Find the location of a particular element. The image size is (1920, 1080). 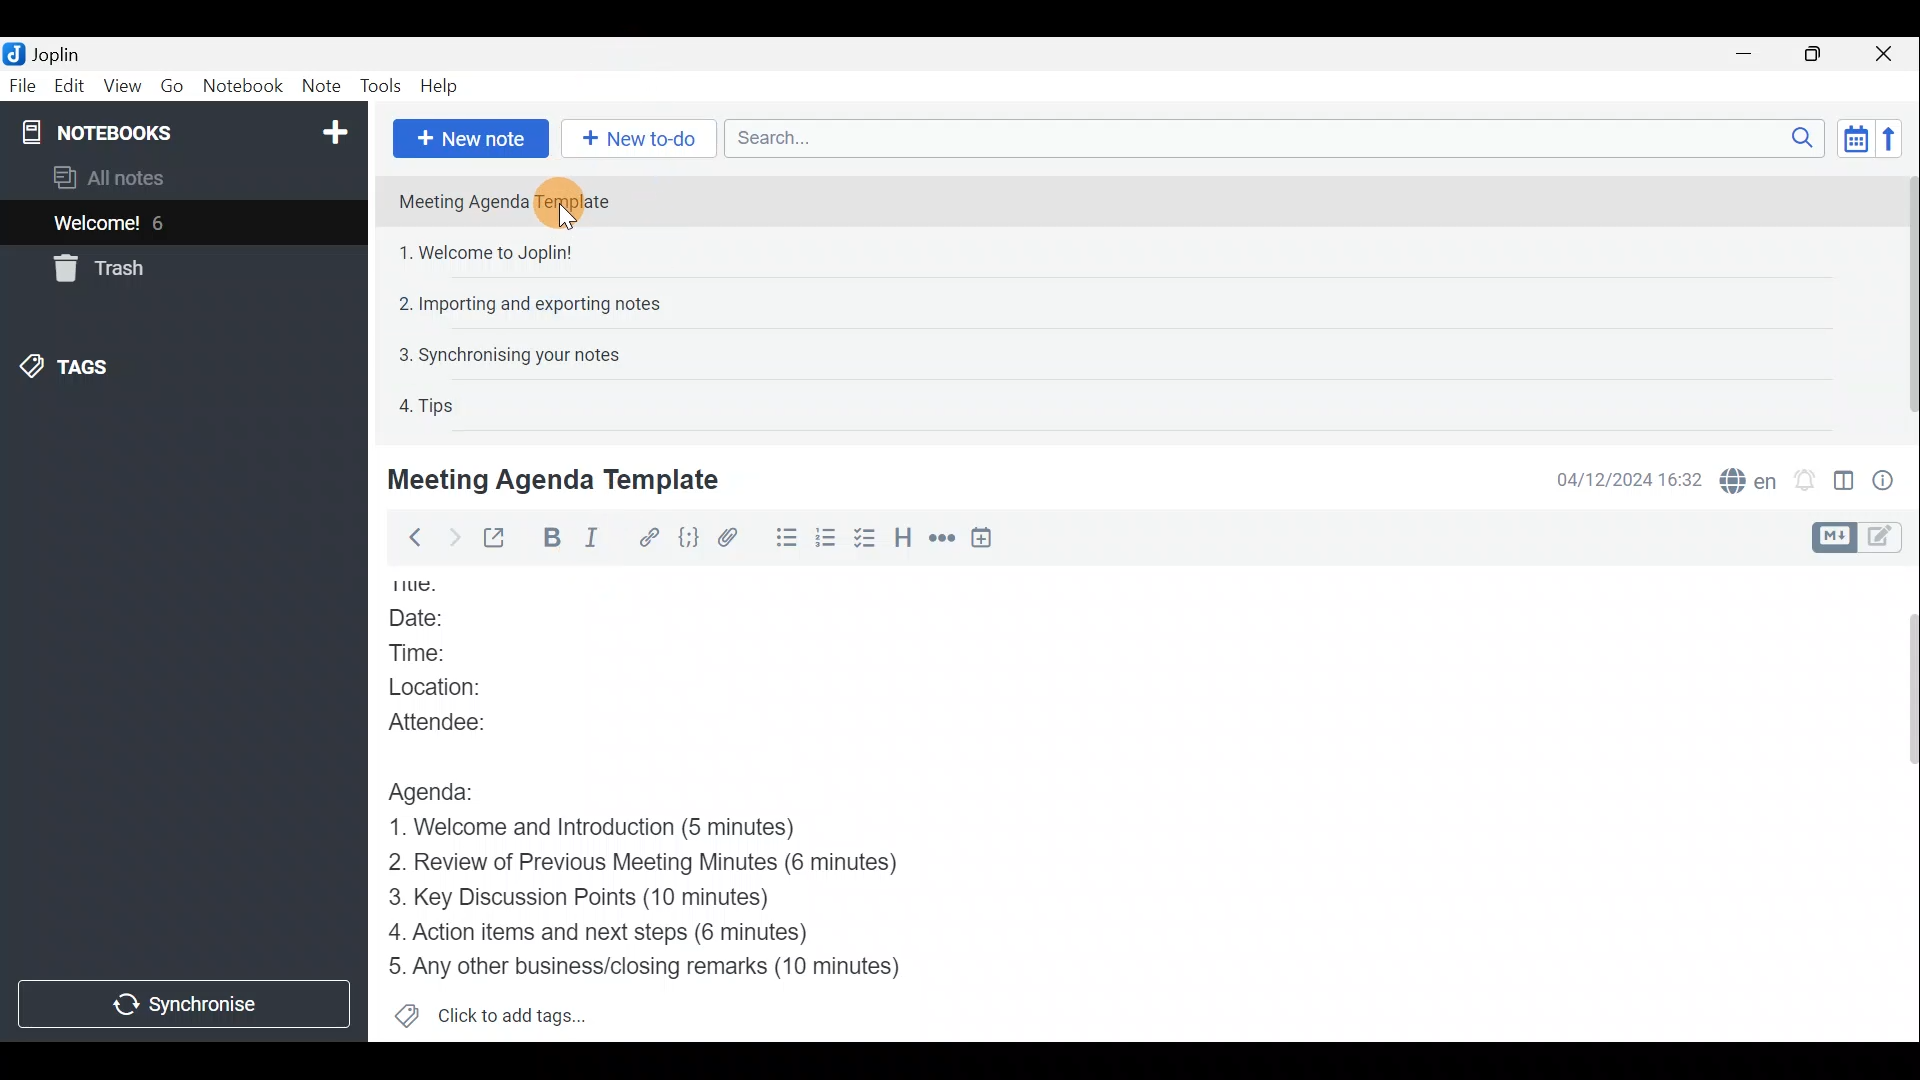

Hyperlink is located at coordinates (651, 537).